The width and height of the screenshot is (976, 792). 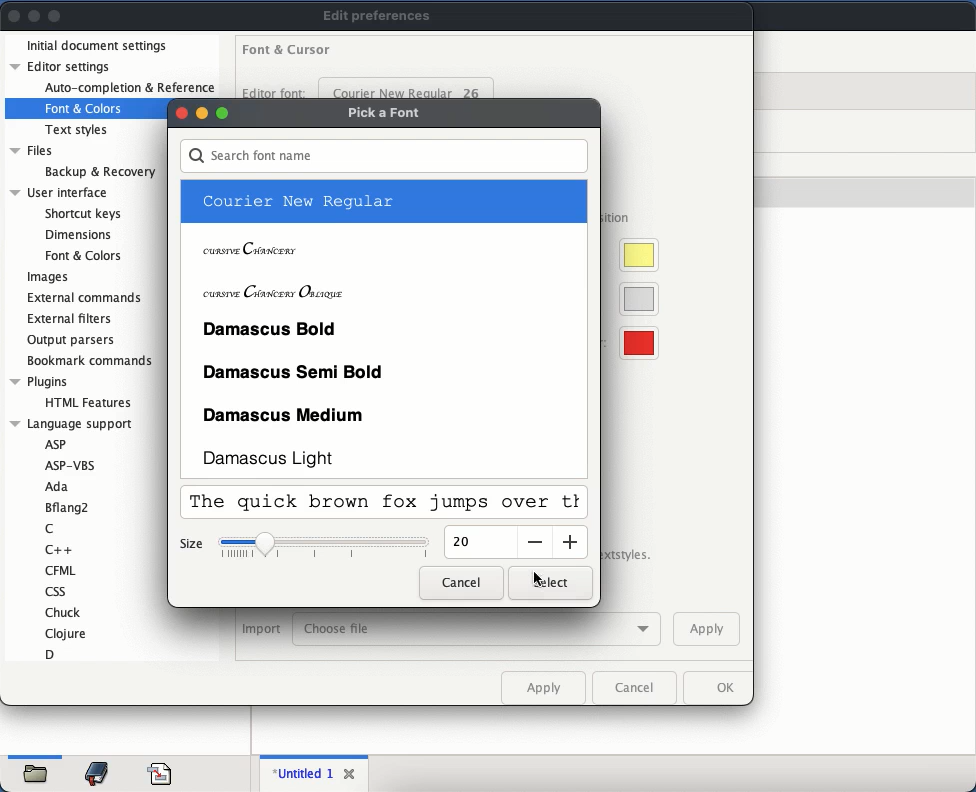 What do you see at coordinates (40, 770) in the screenshot?
I see `open` at bounding box center [40, 770].